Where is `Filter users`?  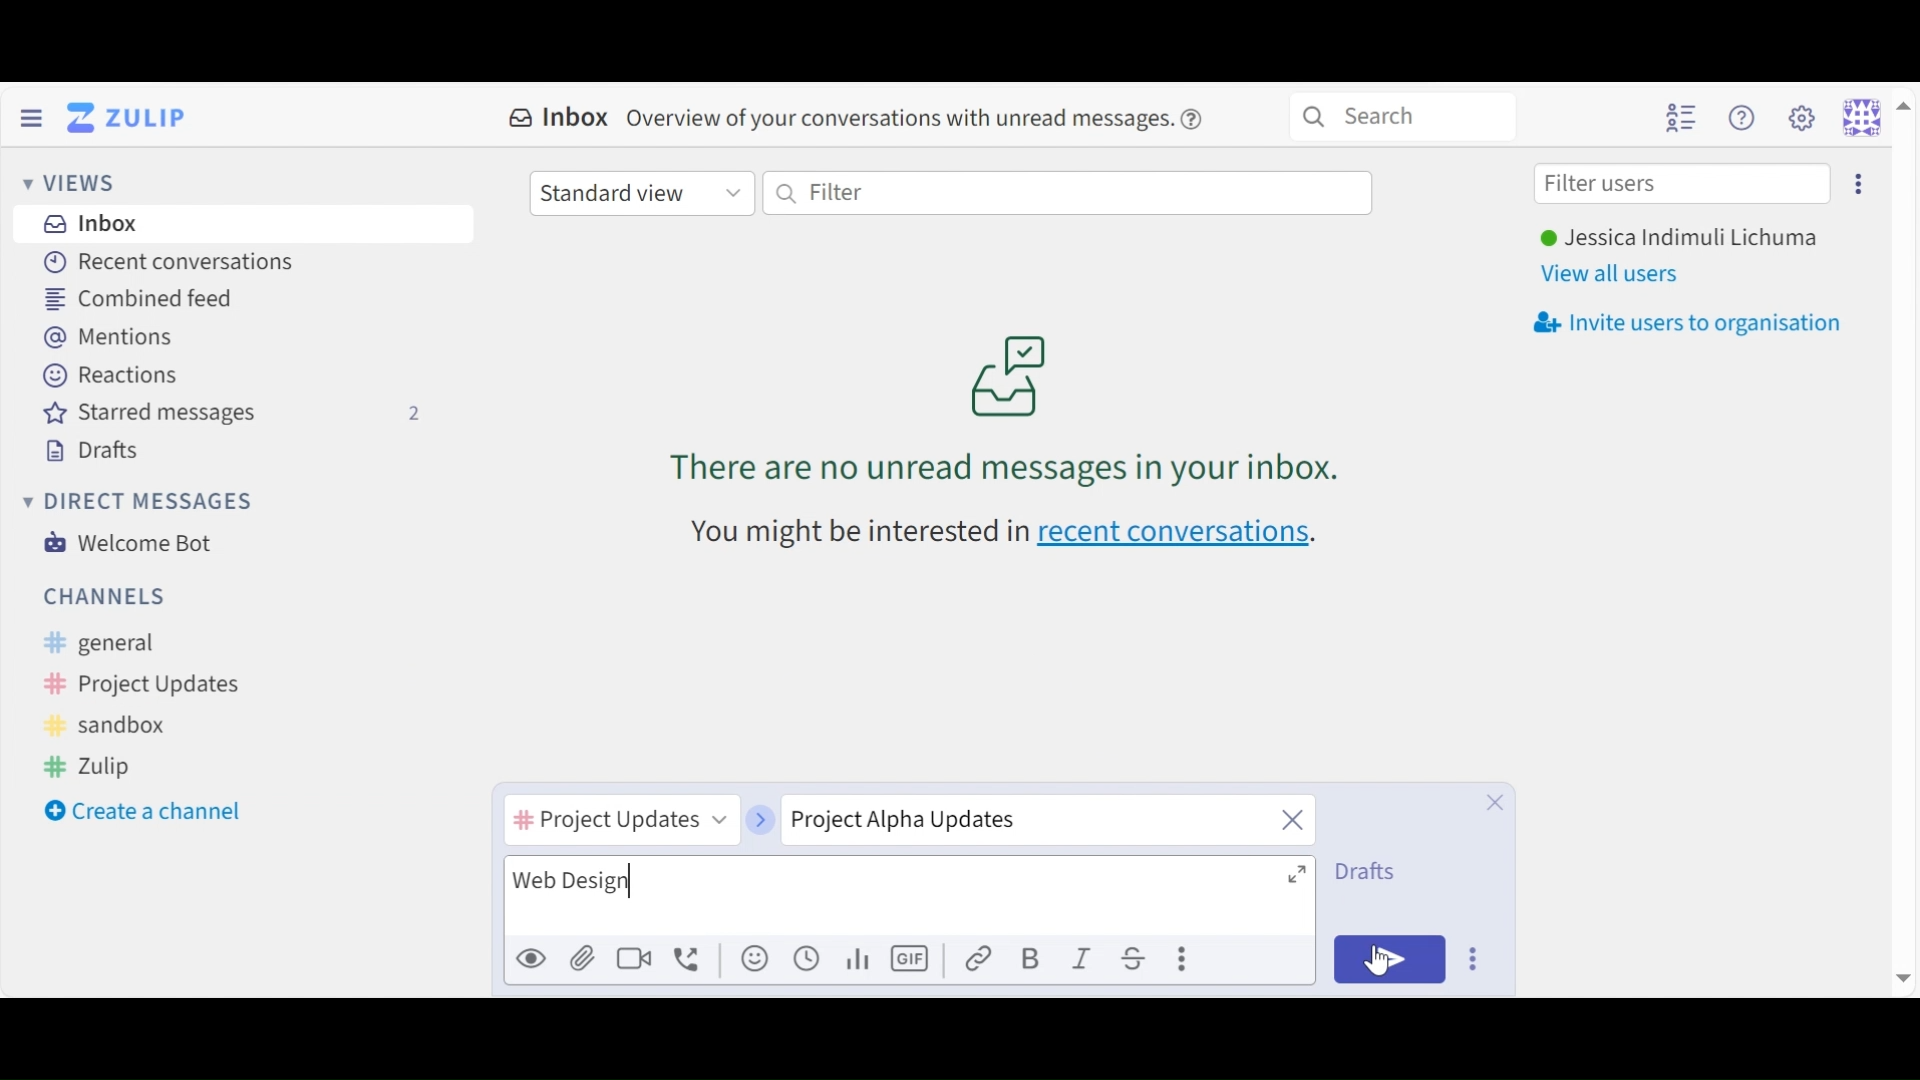 Filter users is located at coordinates (1683, 185).